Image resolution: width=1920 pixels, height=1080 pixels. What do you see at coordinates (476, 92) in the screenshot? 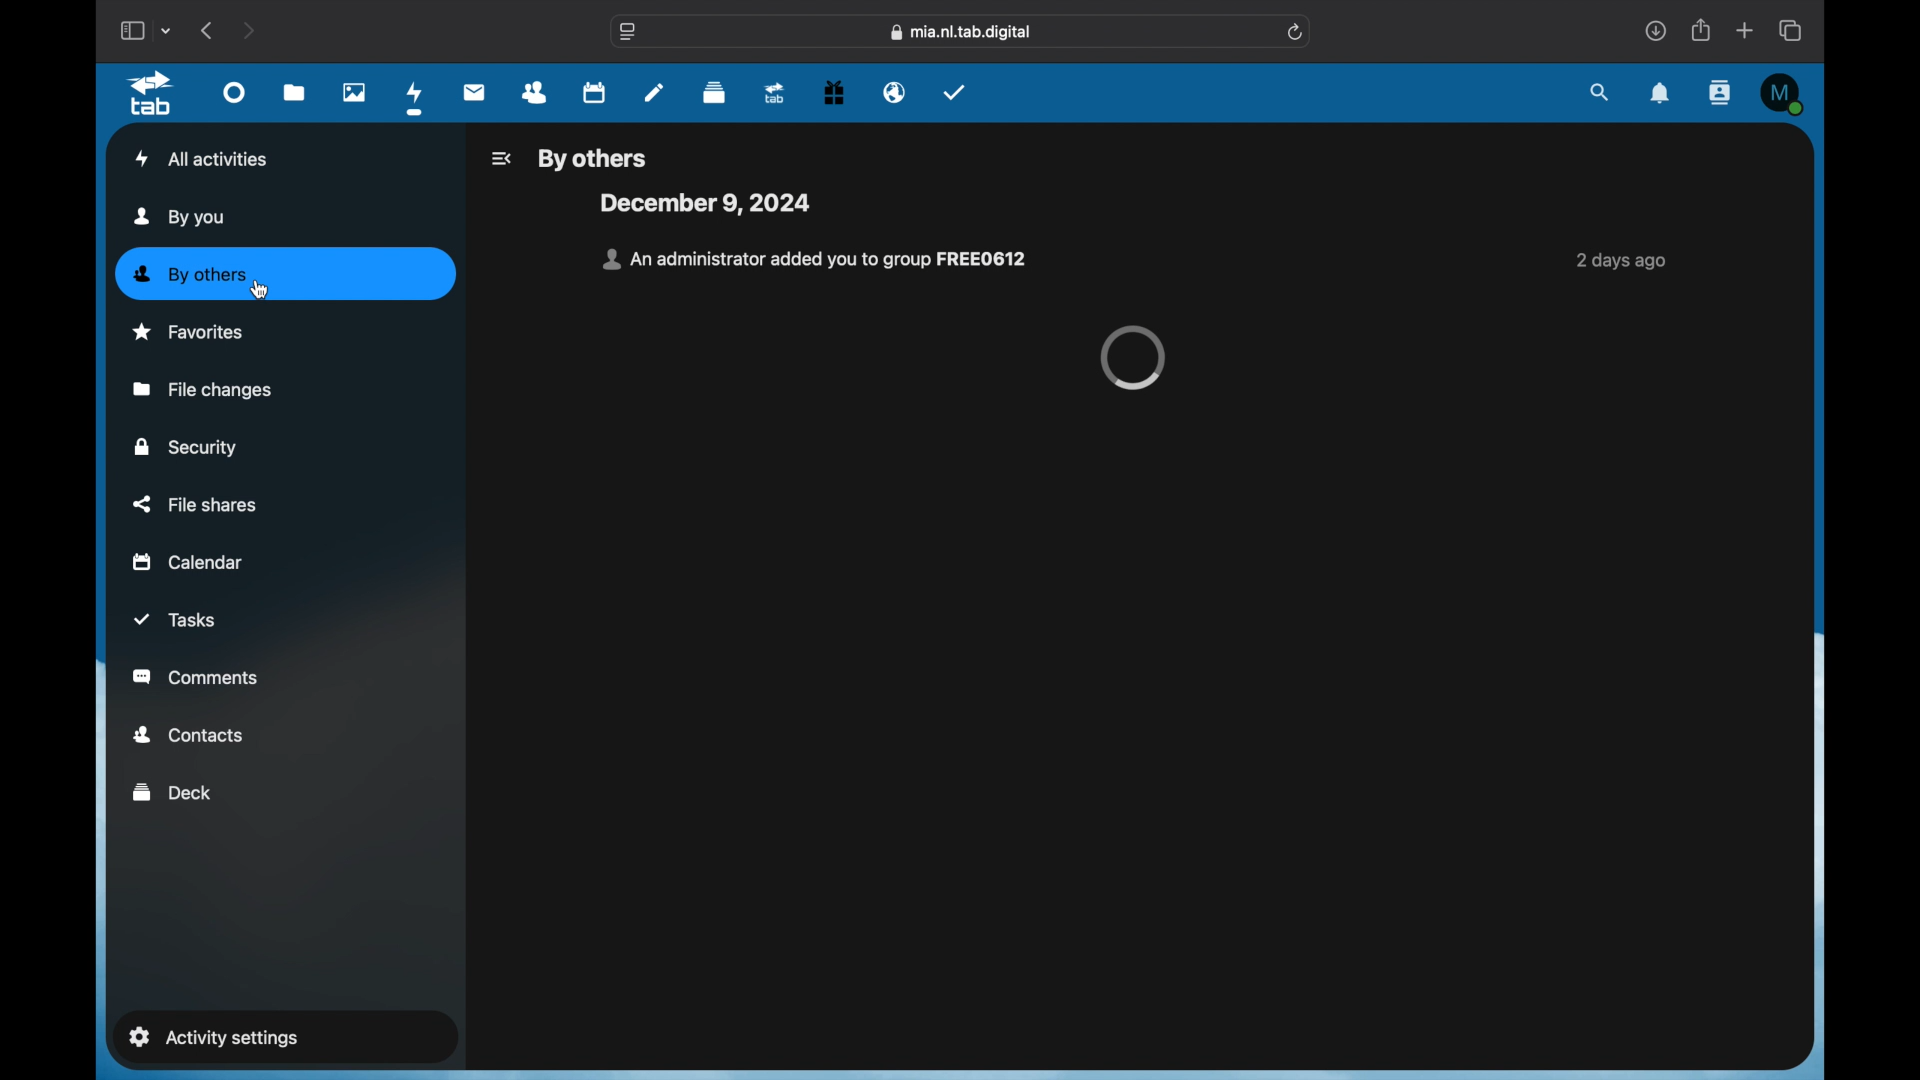
I see `mail` at bounding box center [476, 92].